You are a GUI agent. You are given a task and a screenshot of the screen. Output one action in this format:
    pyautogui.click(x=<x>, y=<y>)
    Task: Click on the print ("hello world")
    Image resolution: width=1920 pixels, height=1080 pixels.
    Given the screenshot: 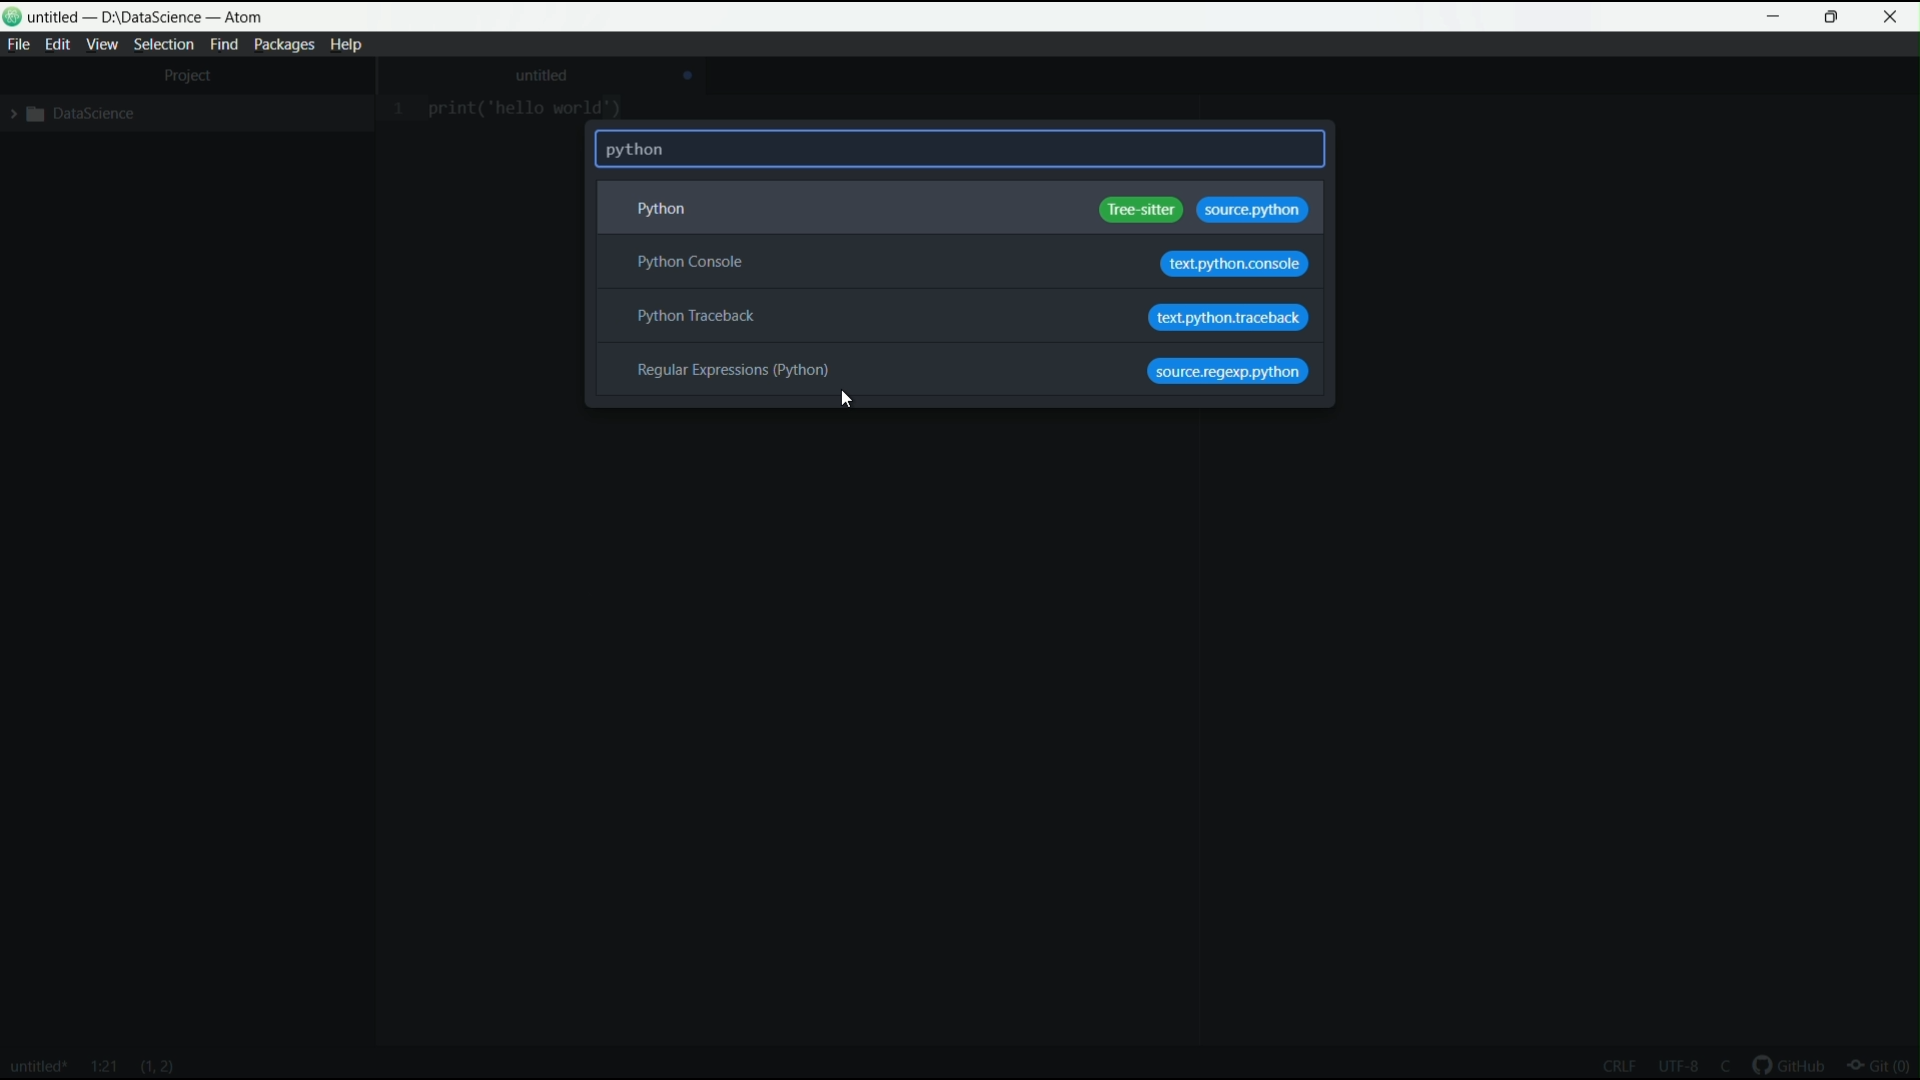 What is the action you would take?
    pyautogui.click(x=530, y=110)
    